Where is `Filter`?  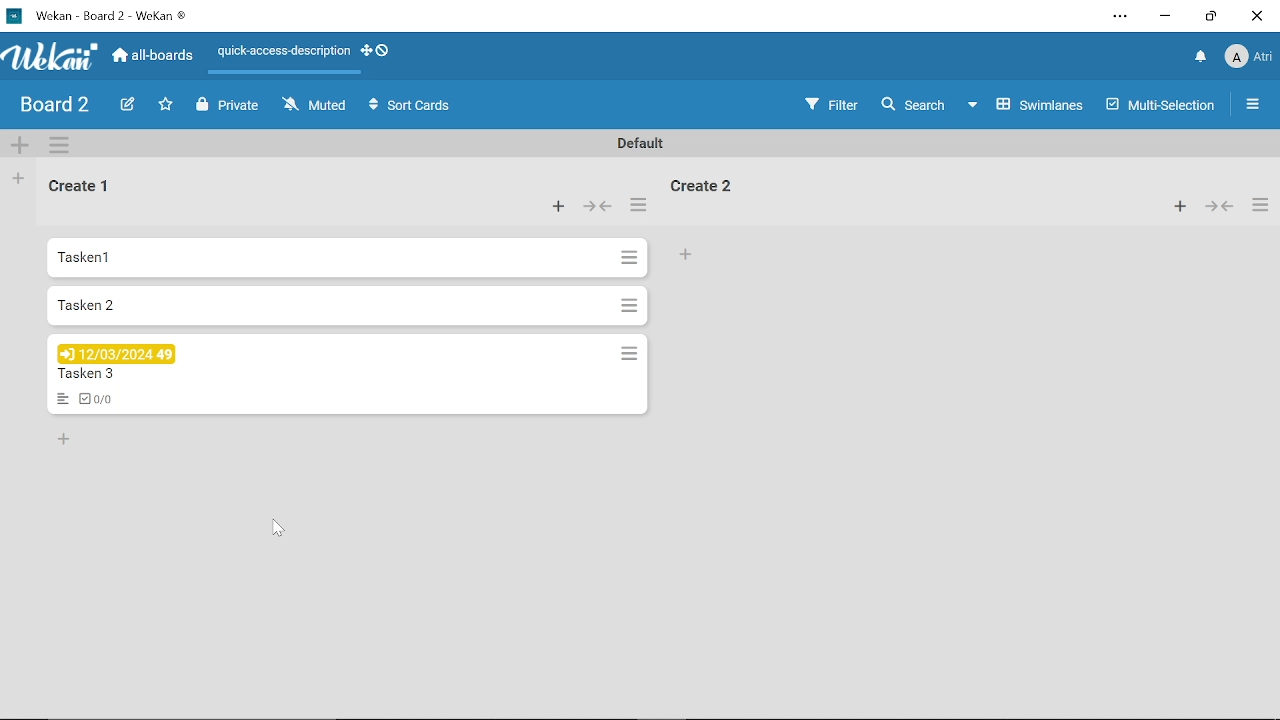
Filter is located at coordinates (832, 105).